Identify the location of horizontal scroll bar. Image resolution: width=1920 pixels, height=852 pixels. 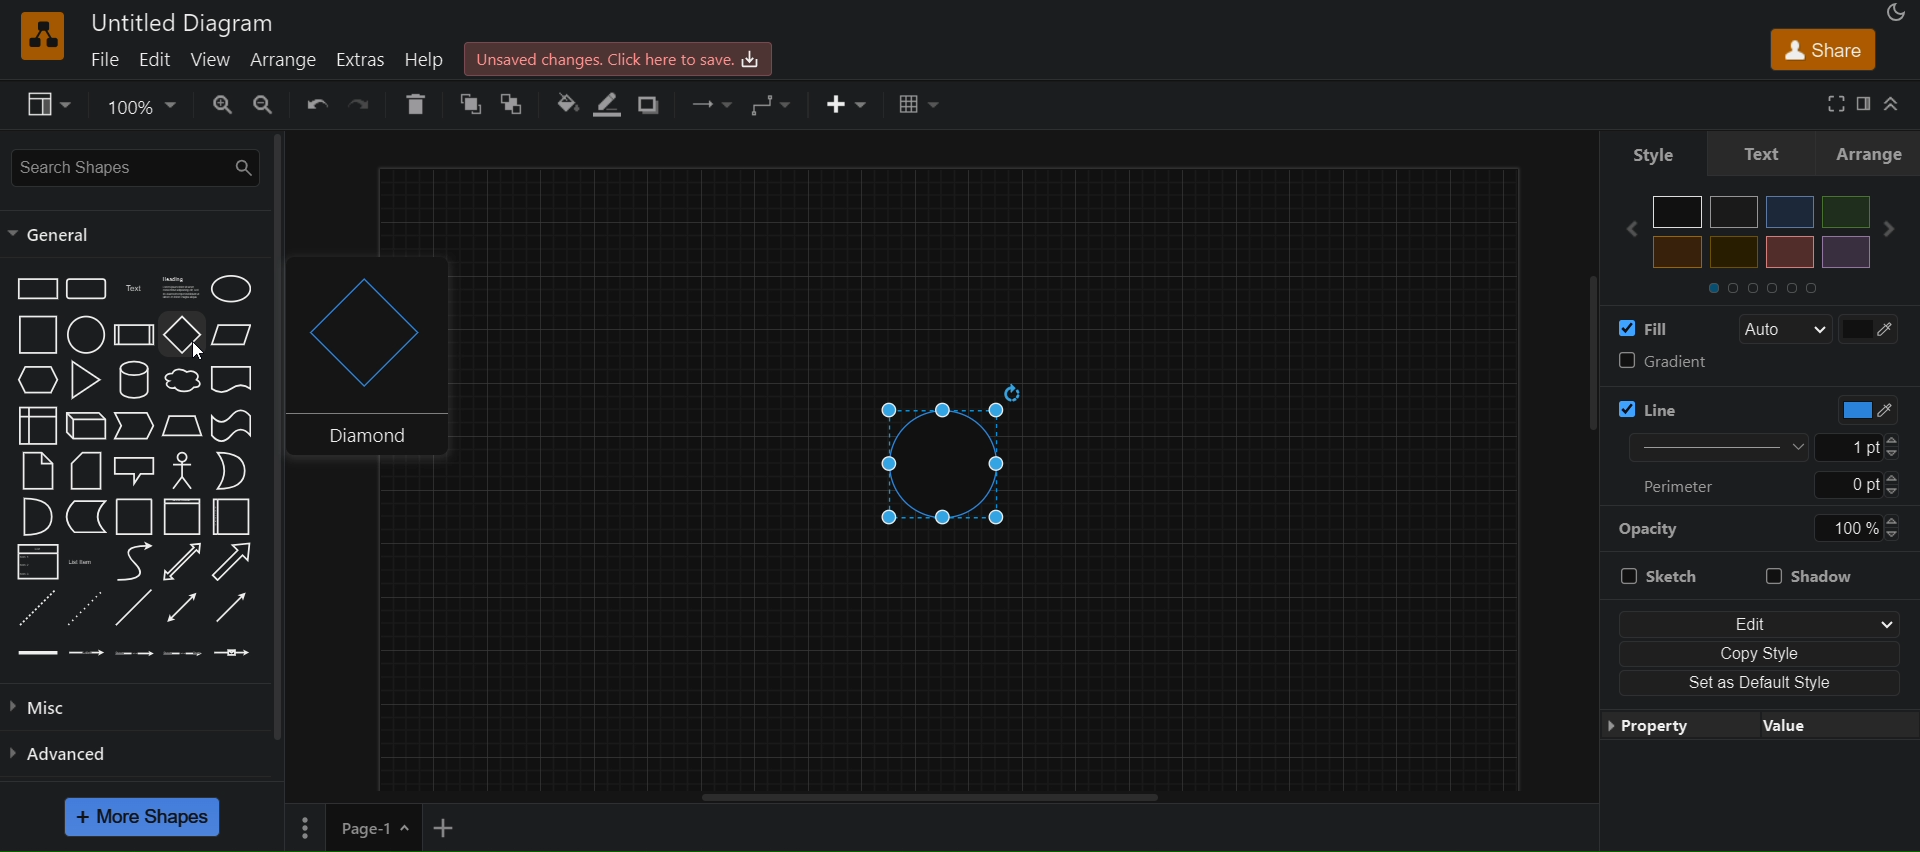
(931, 798).